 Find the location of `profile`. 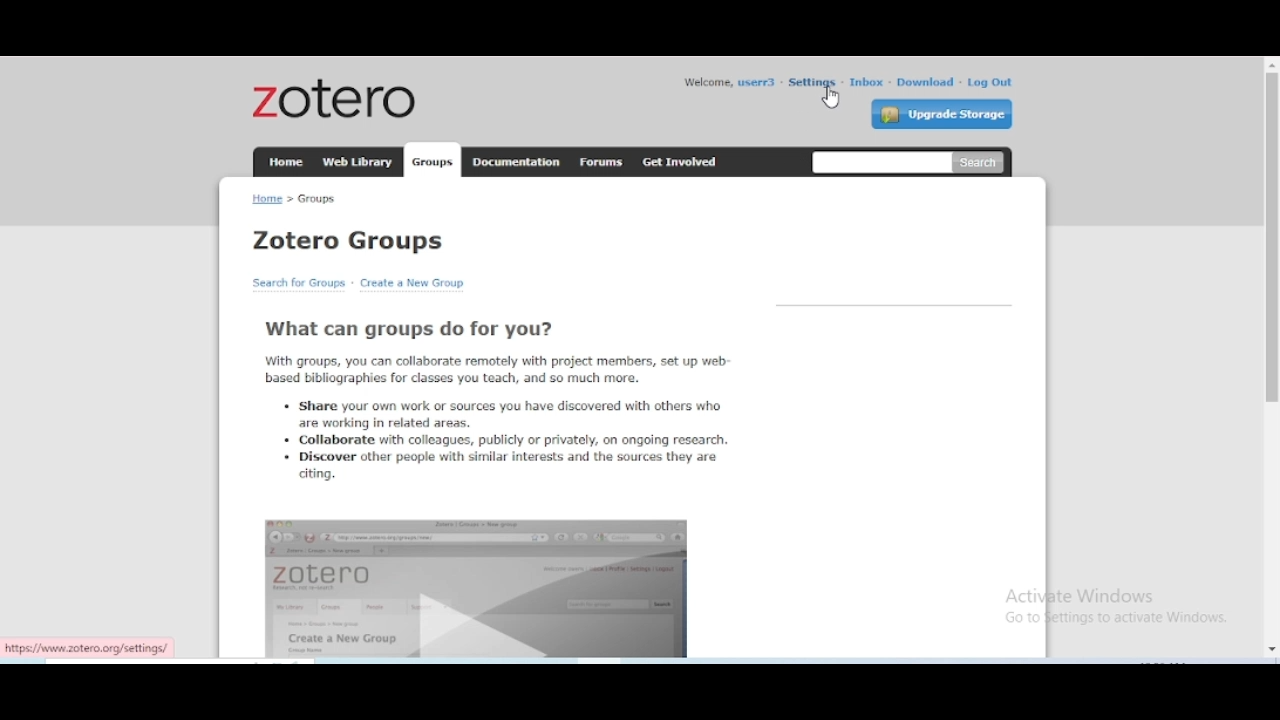

profile is located at coordinates (758, 82).